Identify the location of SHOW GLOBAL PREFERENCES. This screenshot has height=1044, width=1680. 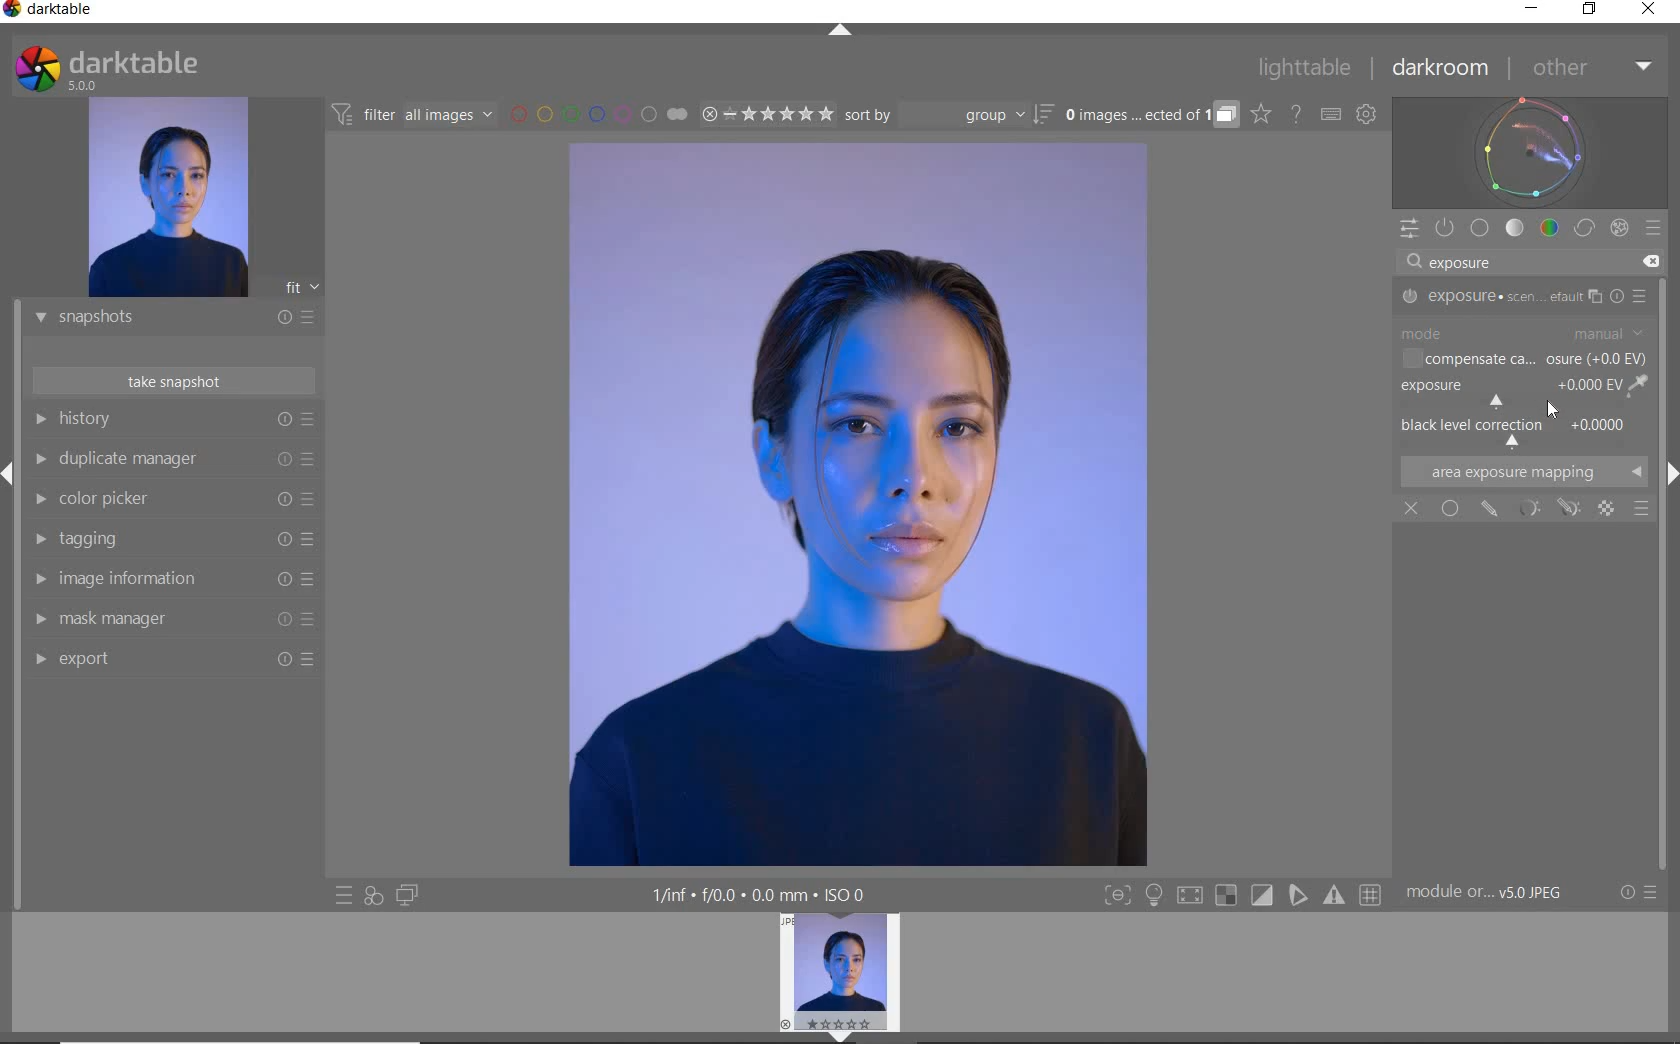
(1366, 115).